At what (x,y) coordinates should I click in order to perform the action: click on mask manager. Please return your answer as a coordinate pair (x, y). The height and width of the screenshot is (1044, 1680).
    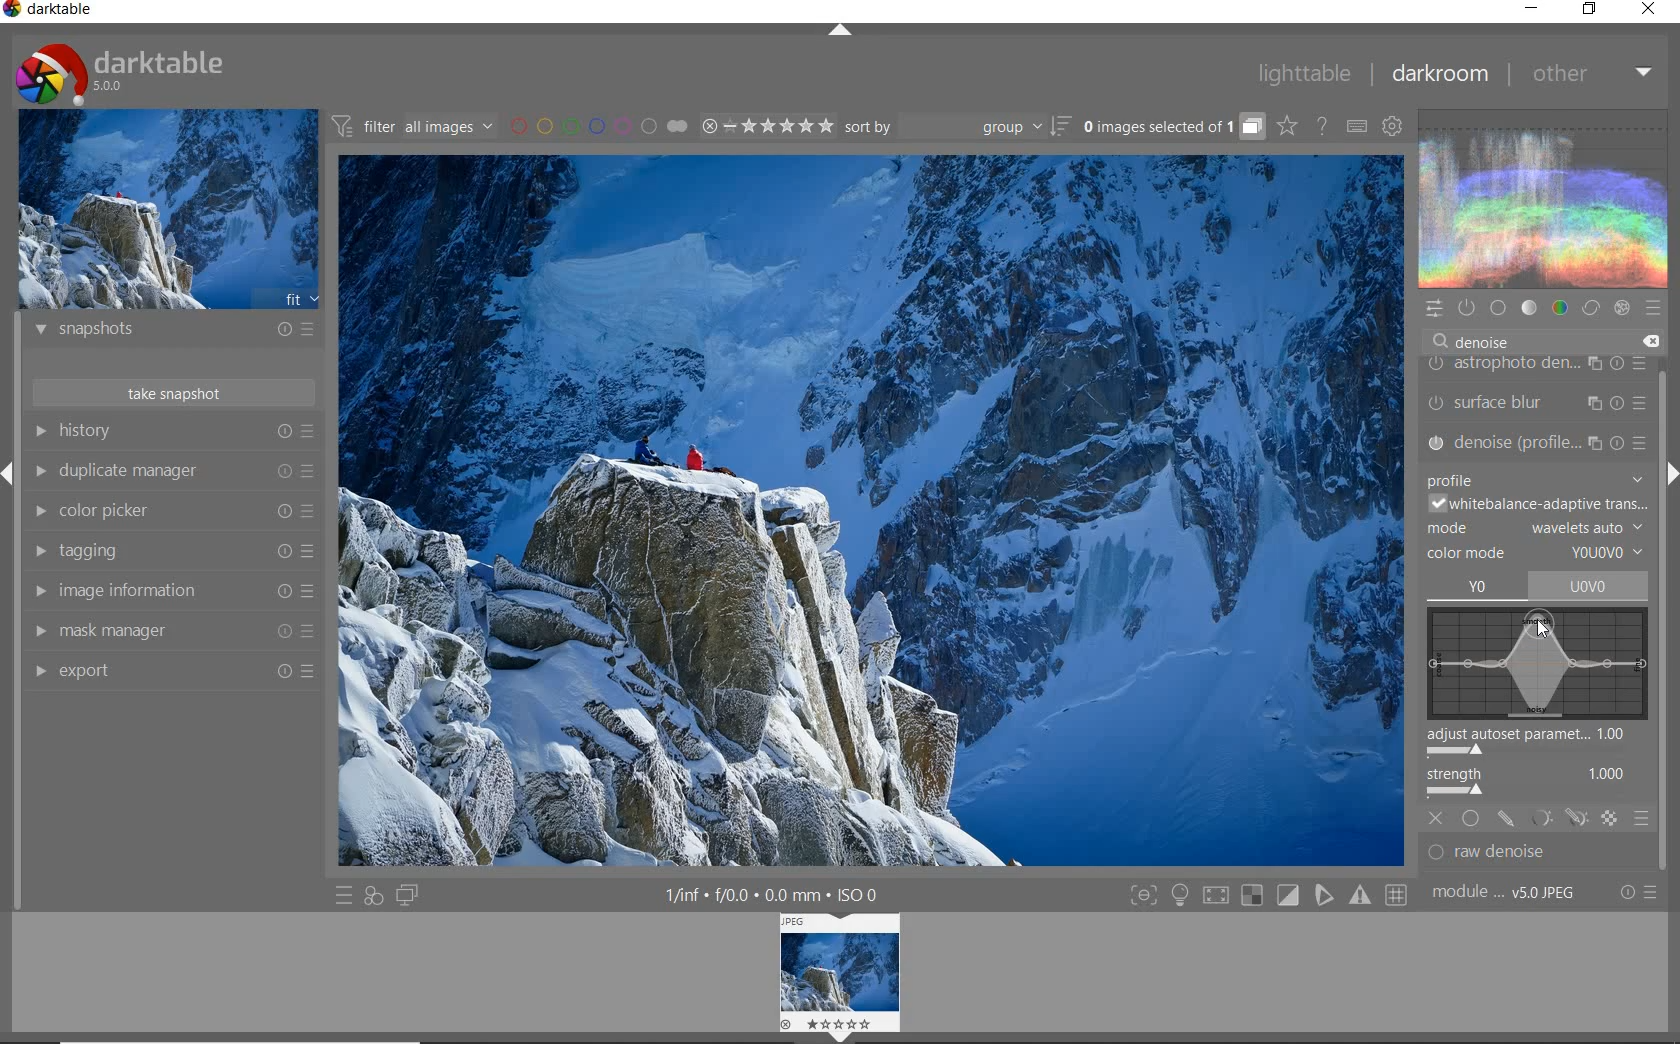
    Looking at the image, I should click on (171, 632).